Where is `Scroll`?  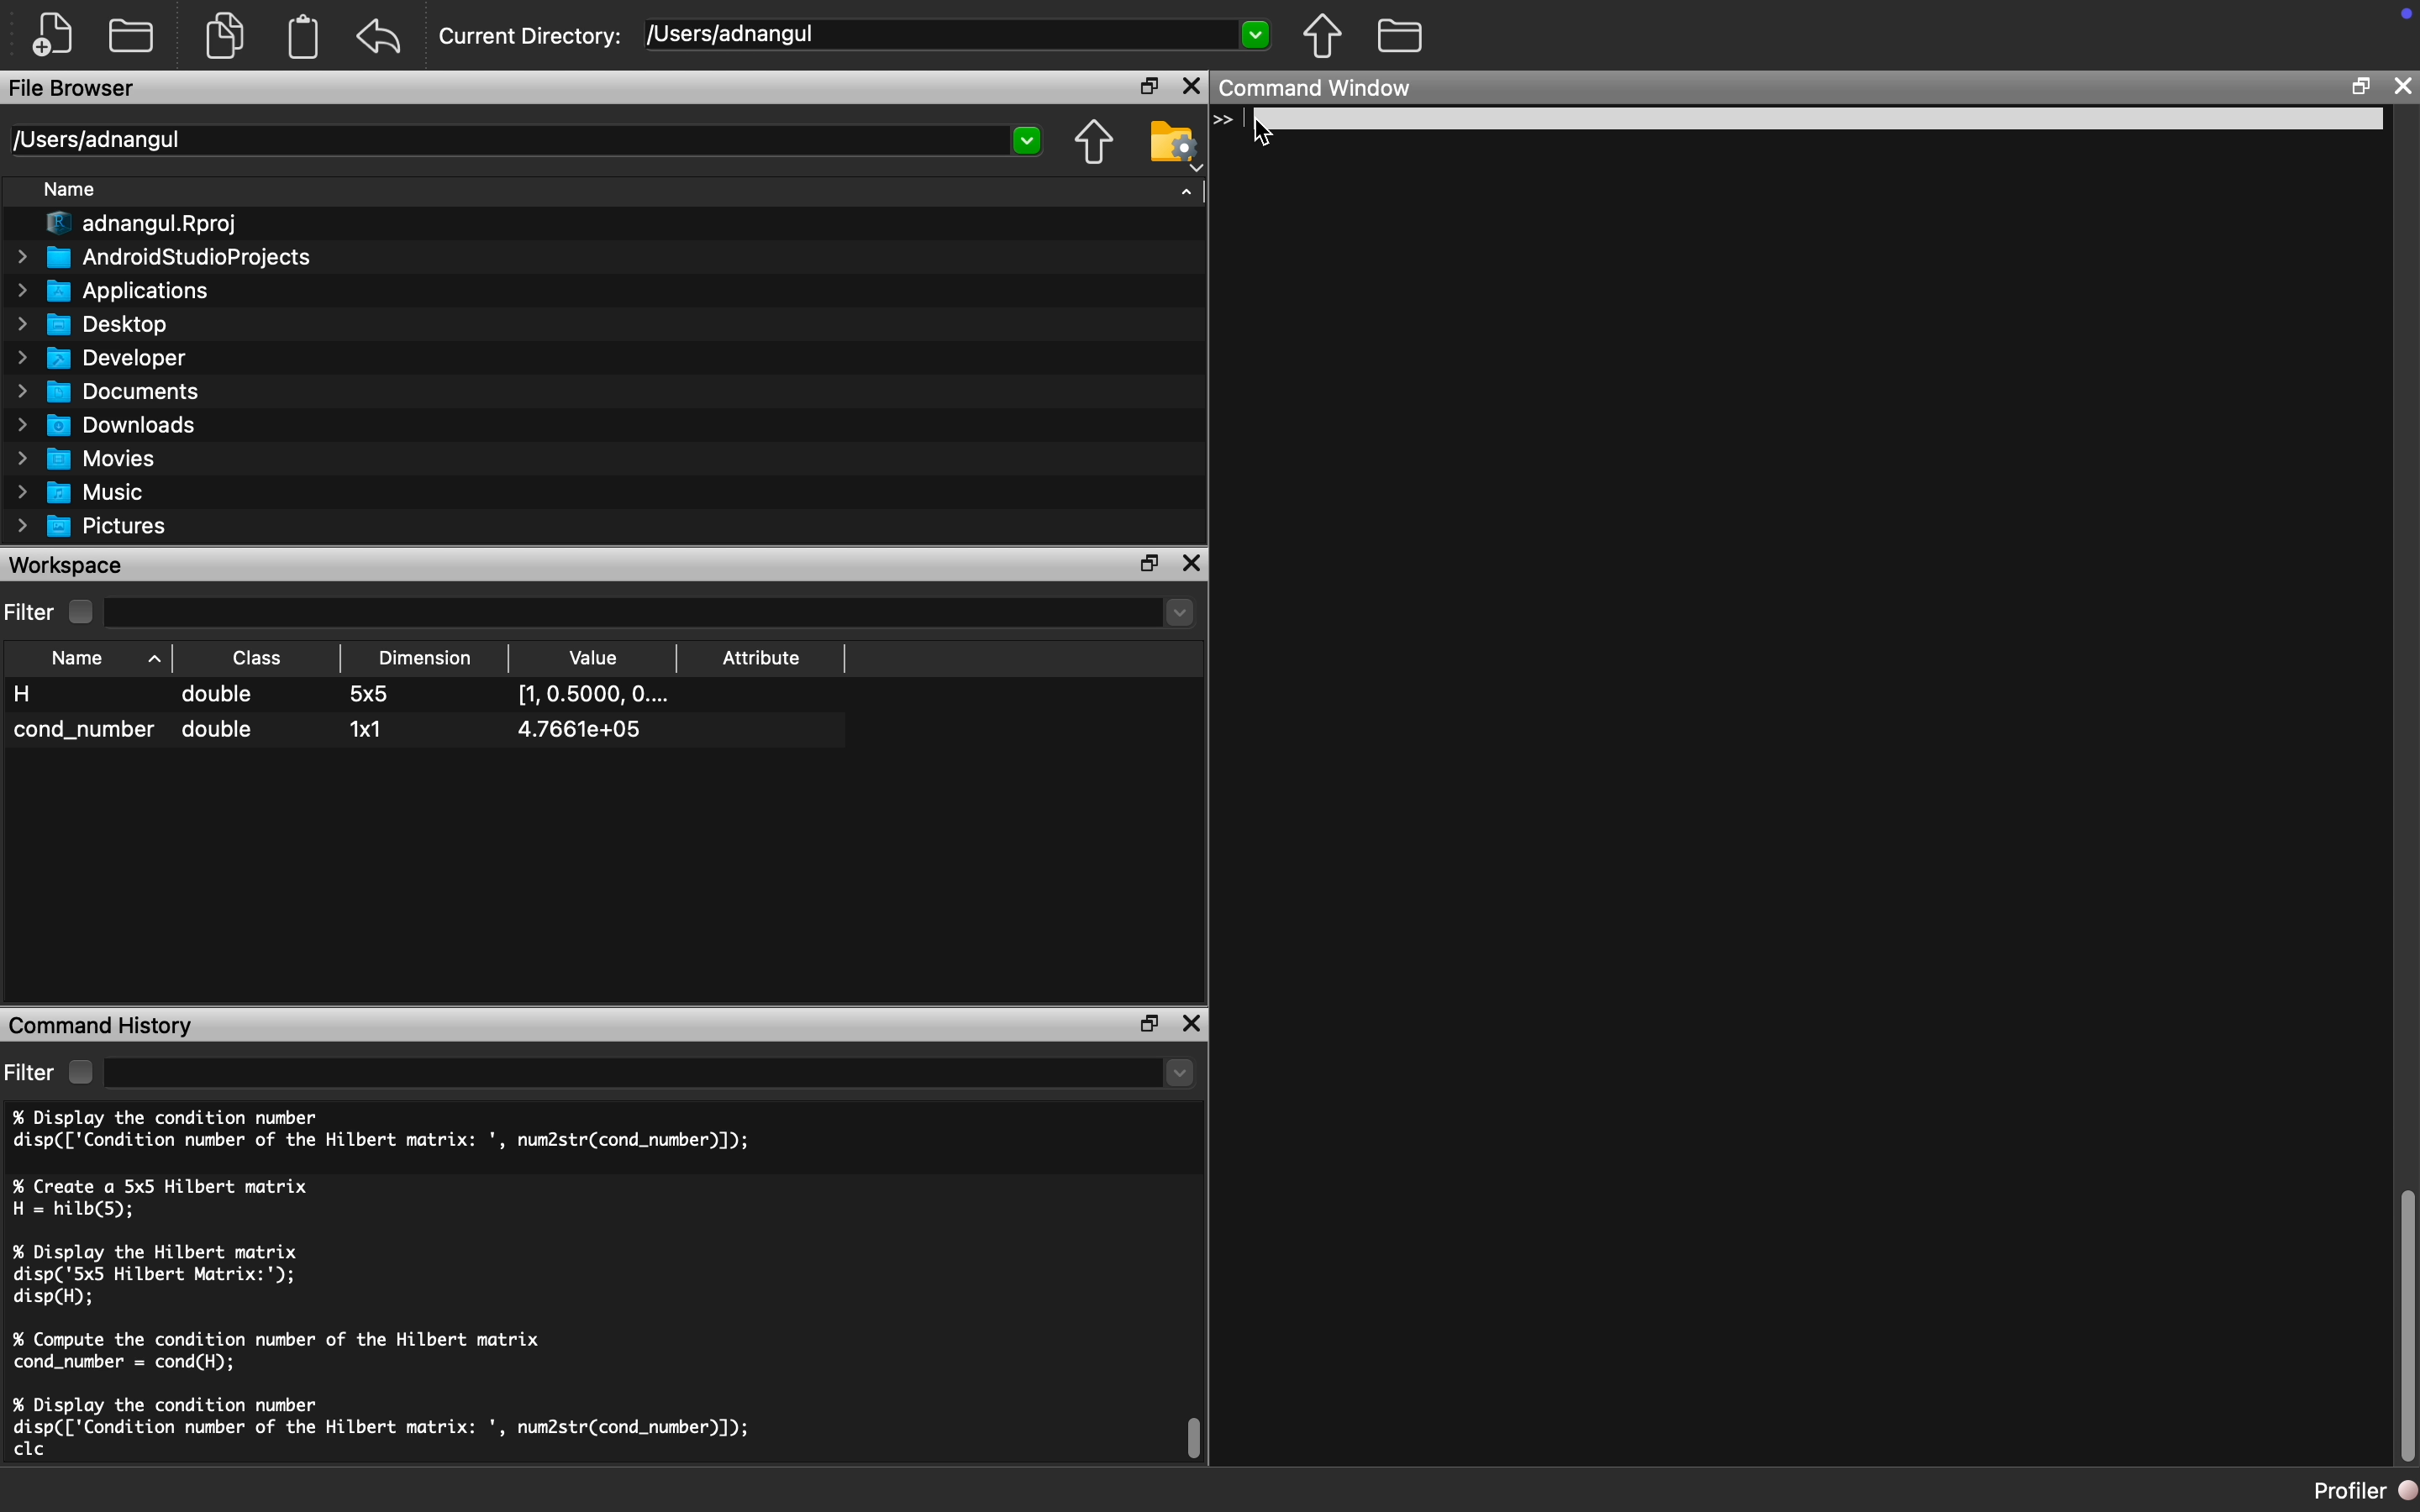 Scroll is located at coordinates (1196, 1440).